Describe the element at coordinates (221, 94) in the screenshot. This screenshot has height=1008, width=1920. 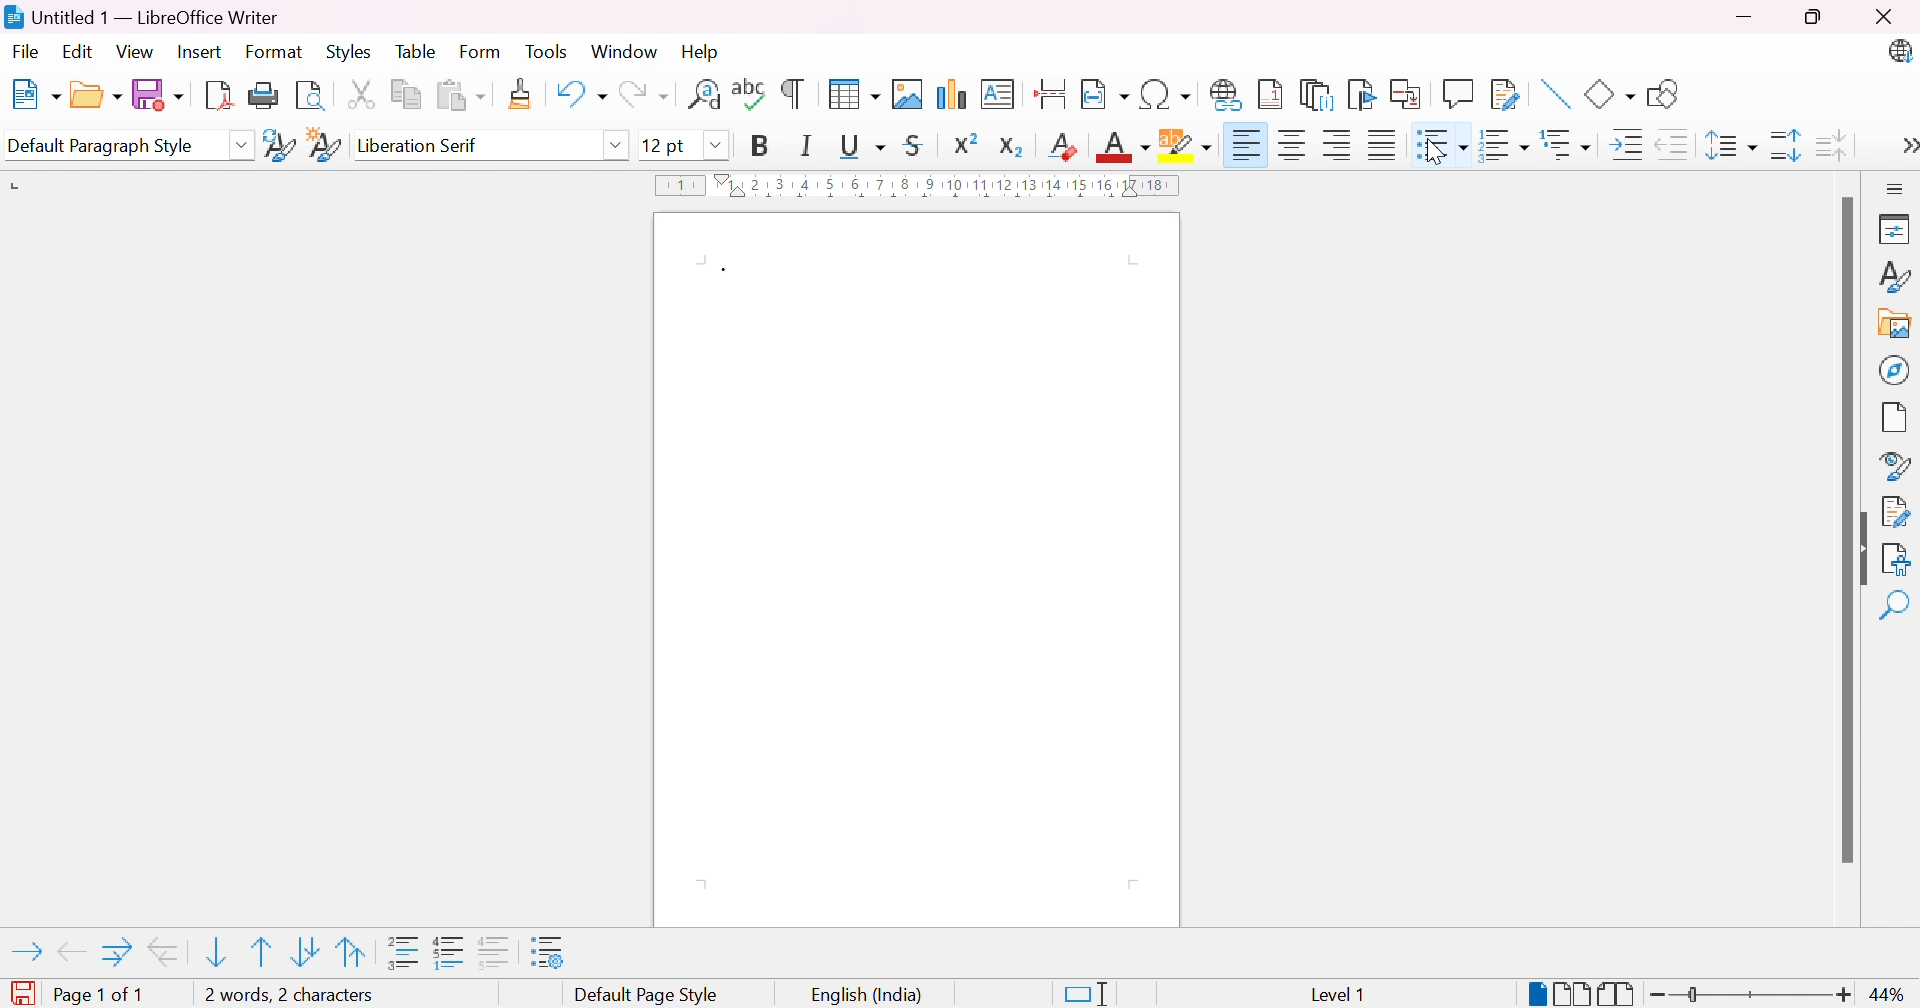
I see `Export as PDF` at that location.